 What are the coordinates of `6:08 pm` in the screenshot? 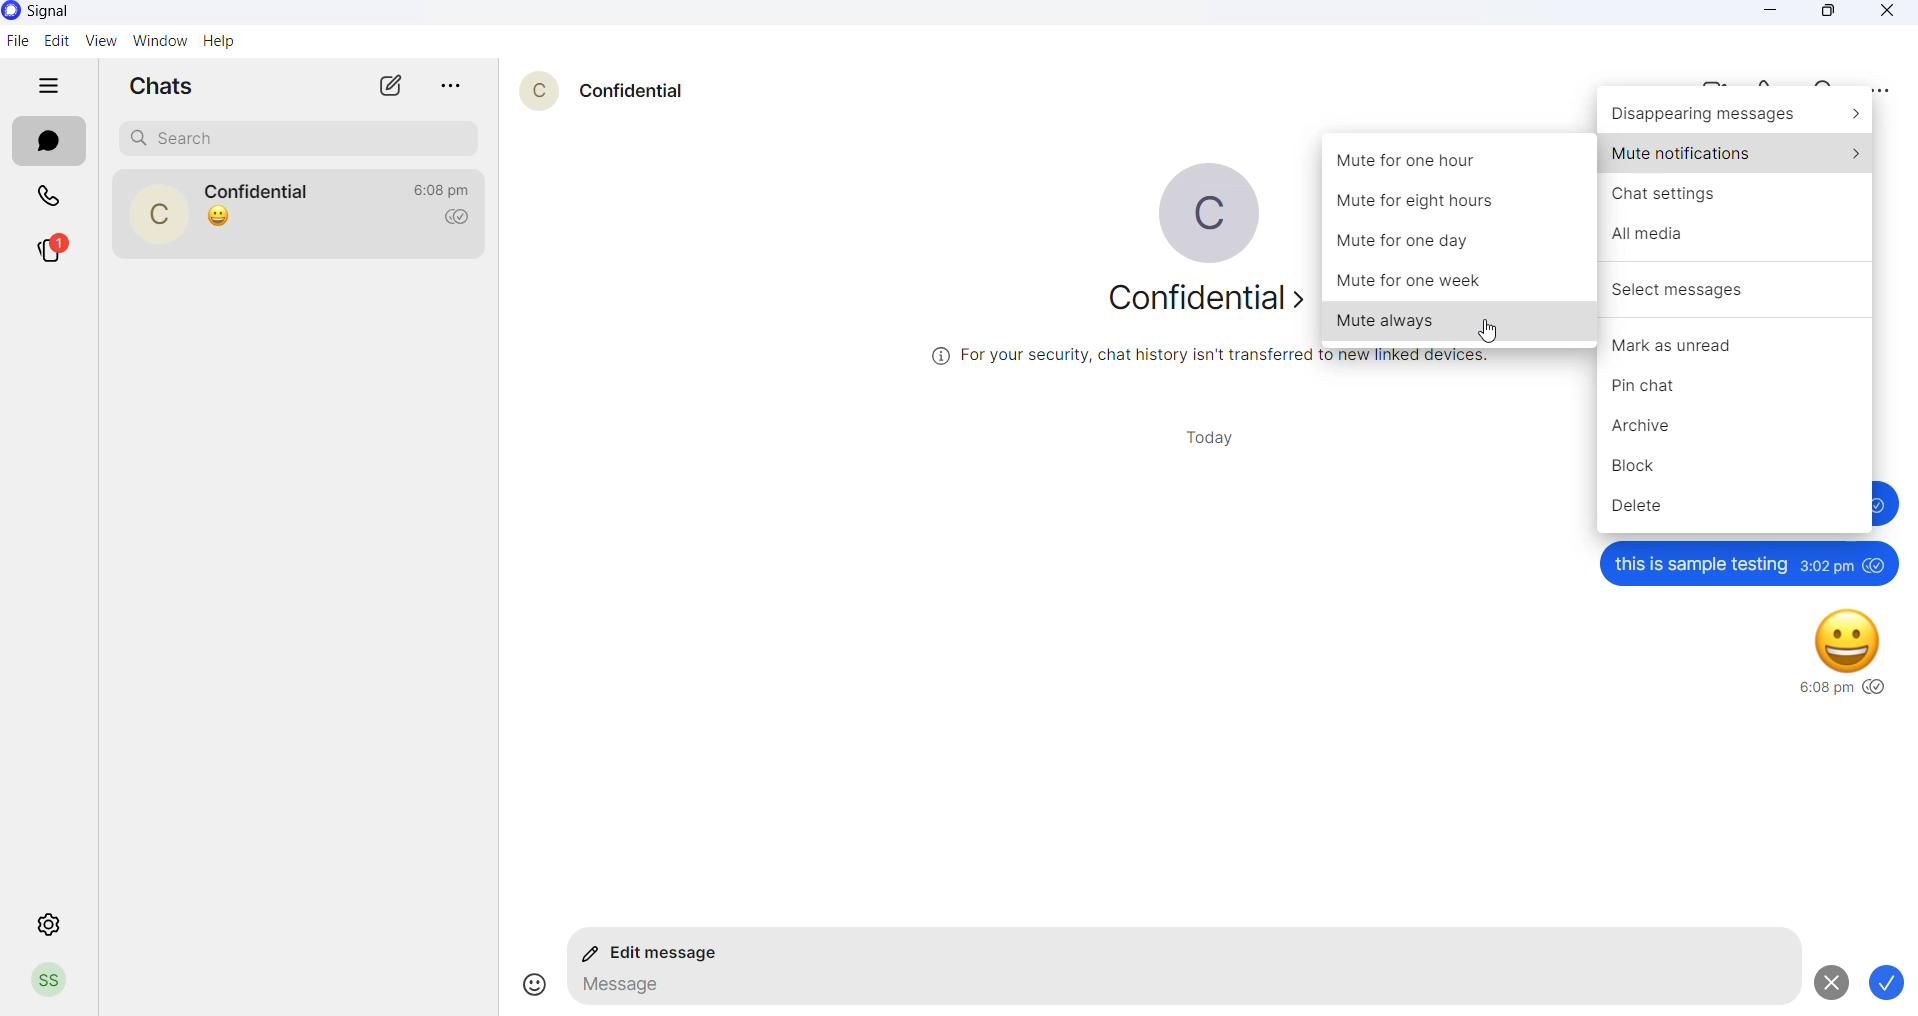 It's located at (1823, 689).